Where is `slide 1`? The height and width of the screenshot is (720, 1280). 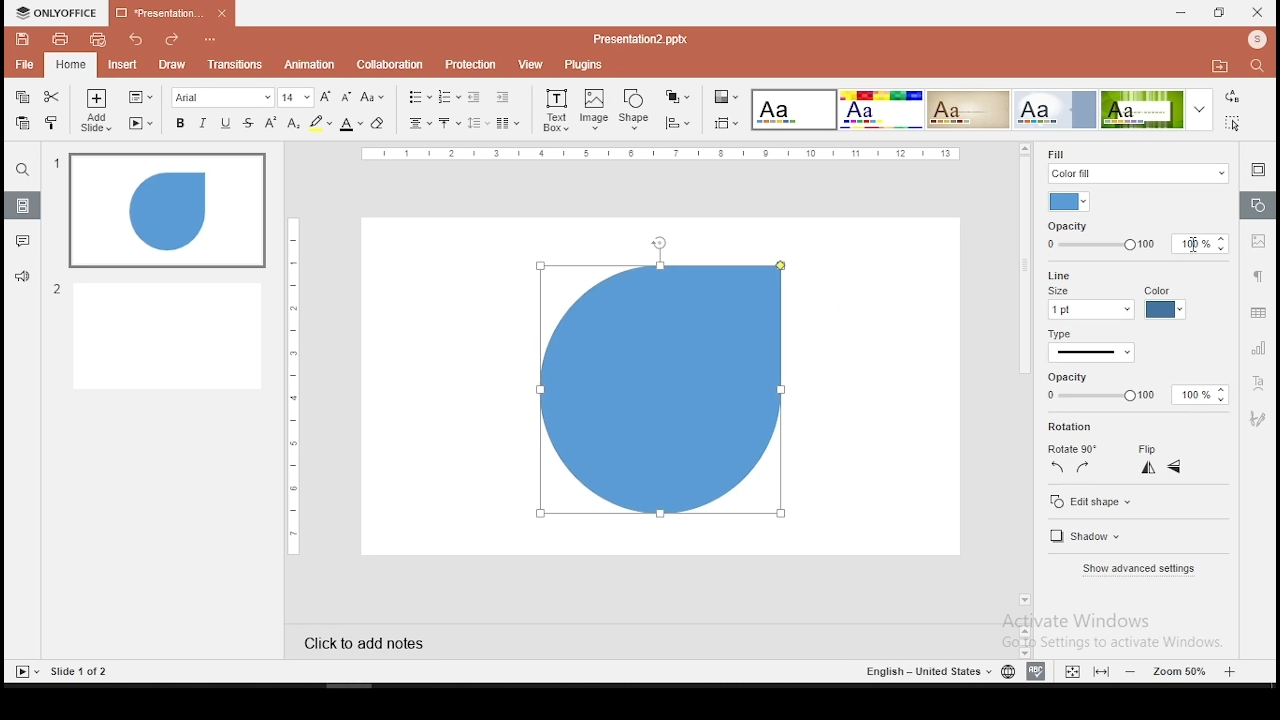
slide 1 is located at coordinates (167, 211).